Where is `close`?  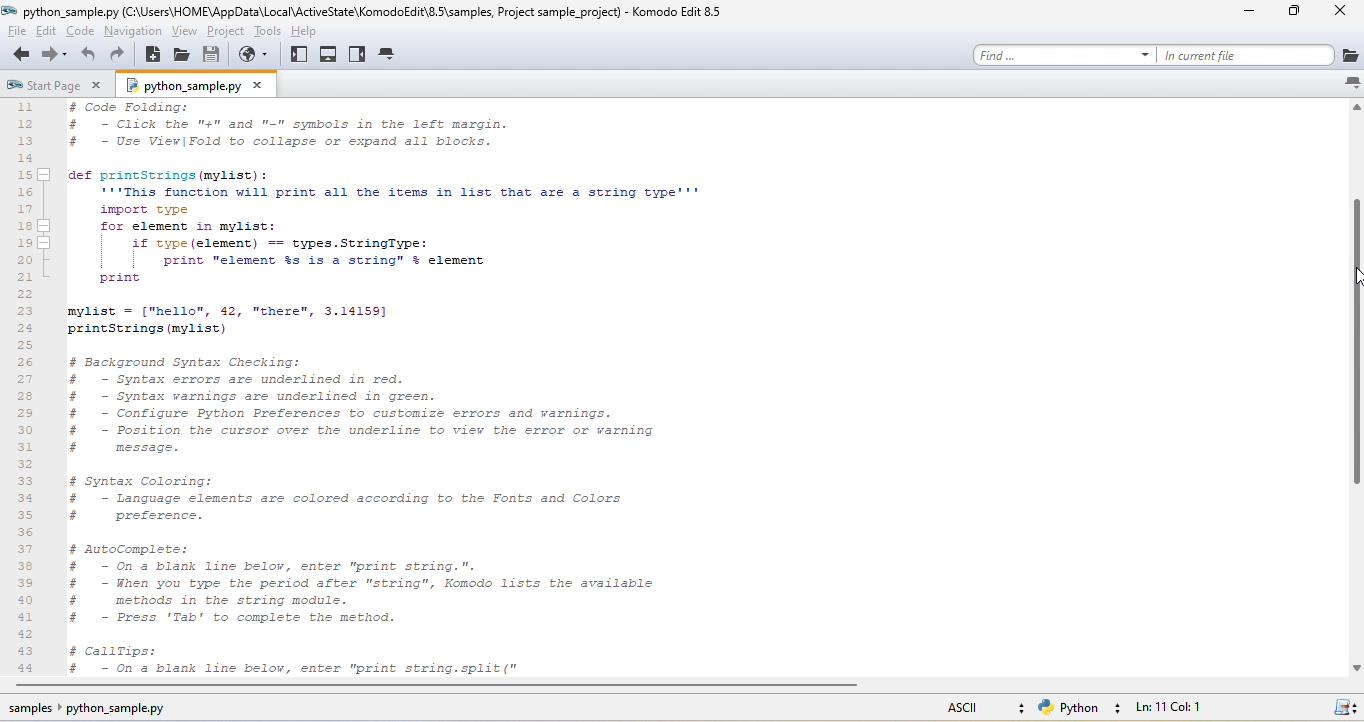
close is located at coordinates (1344, 13).